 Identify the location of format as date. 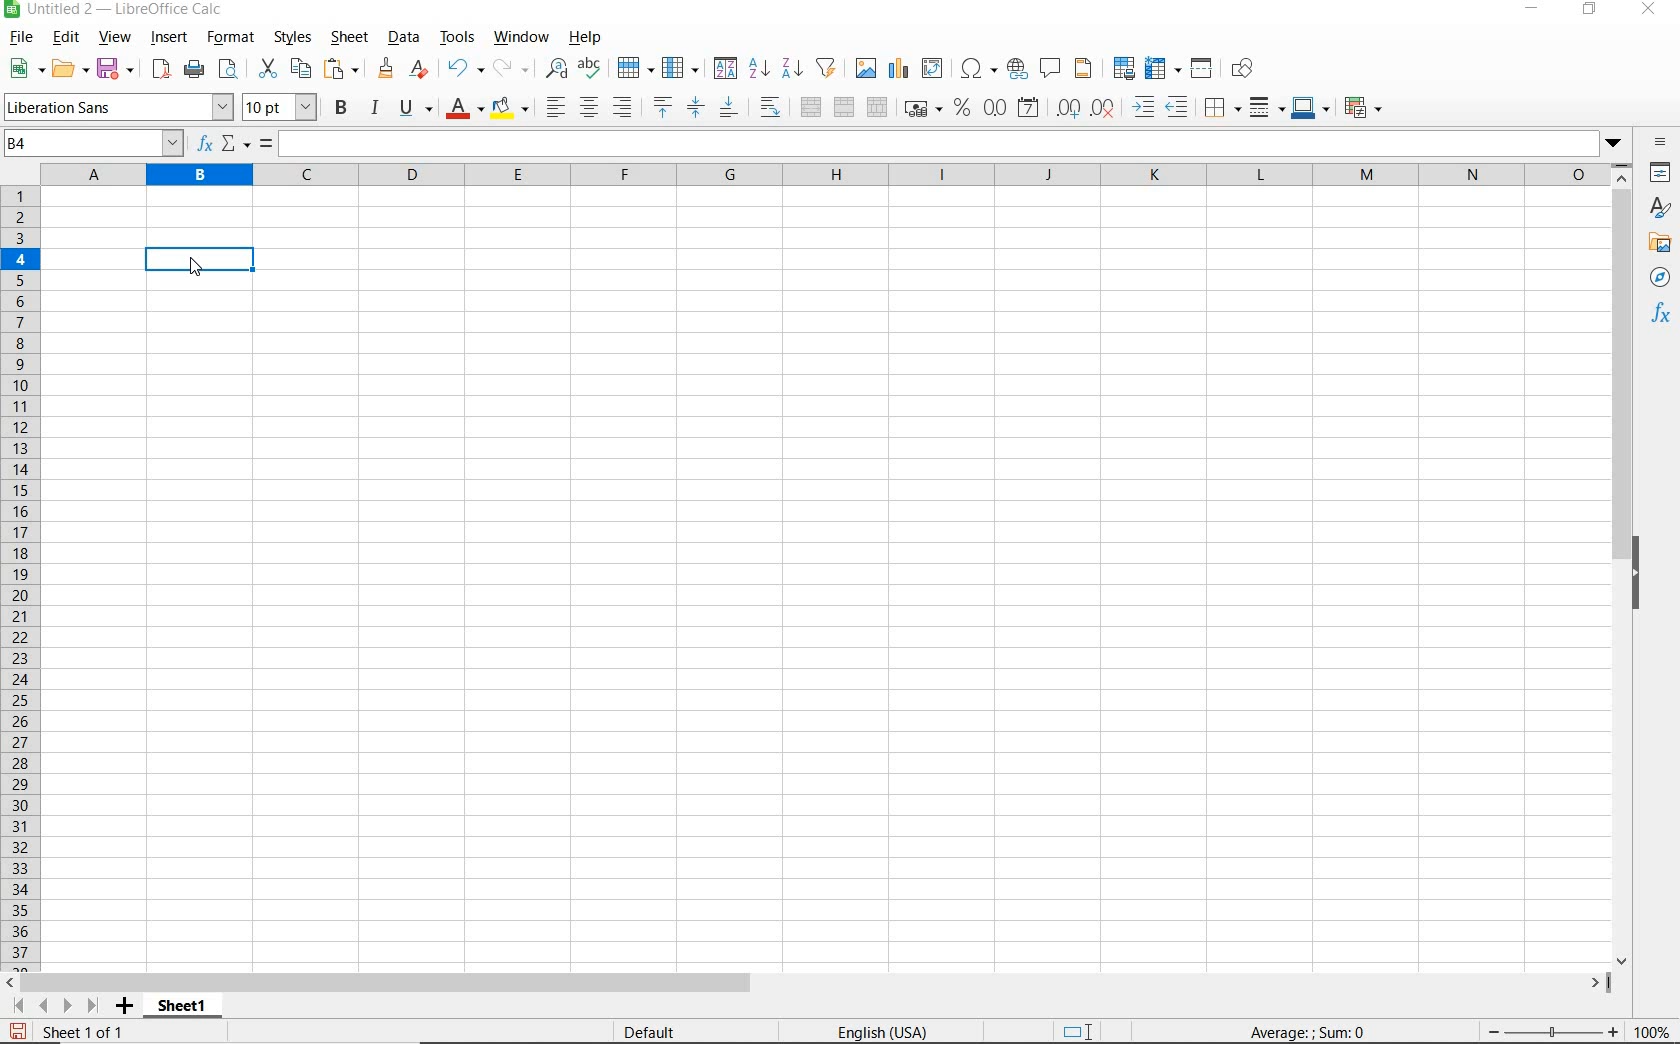
(1031, 109).